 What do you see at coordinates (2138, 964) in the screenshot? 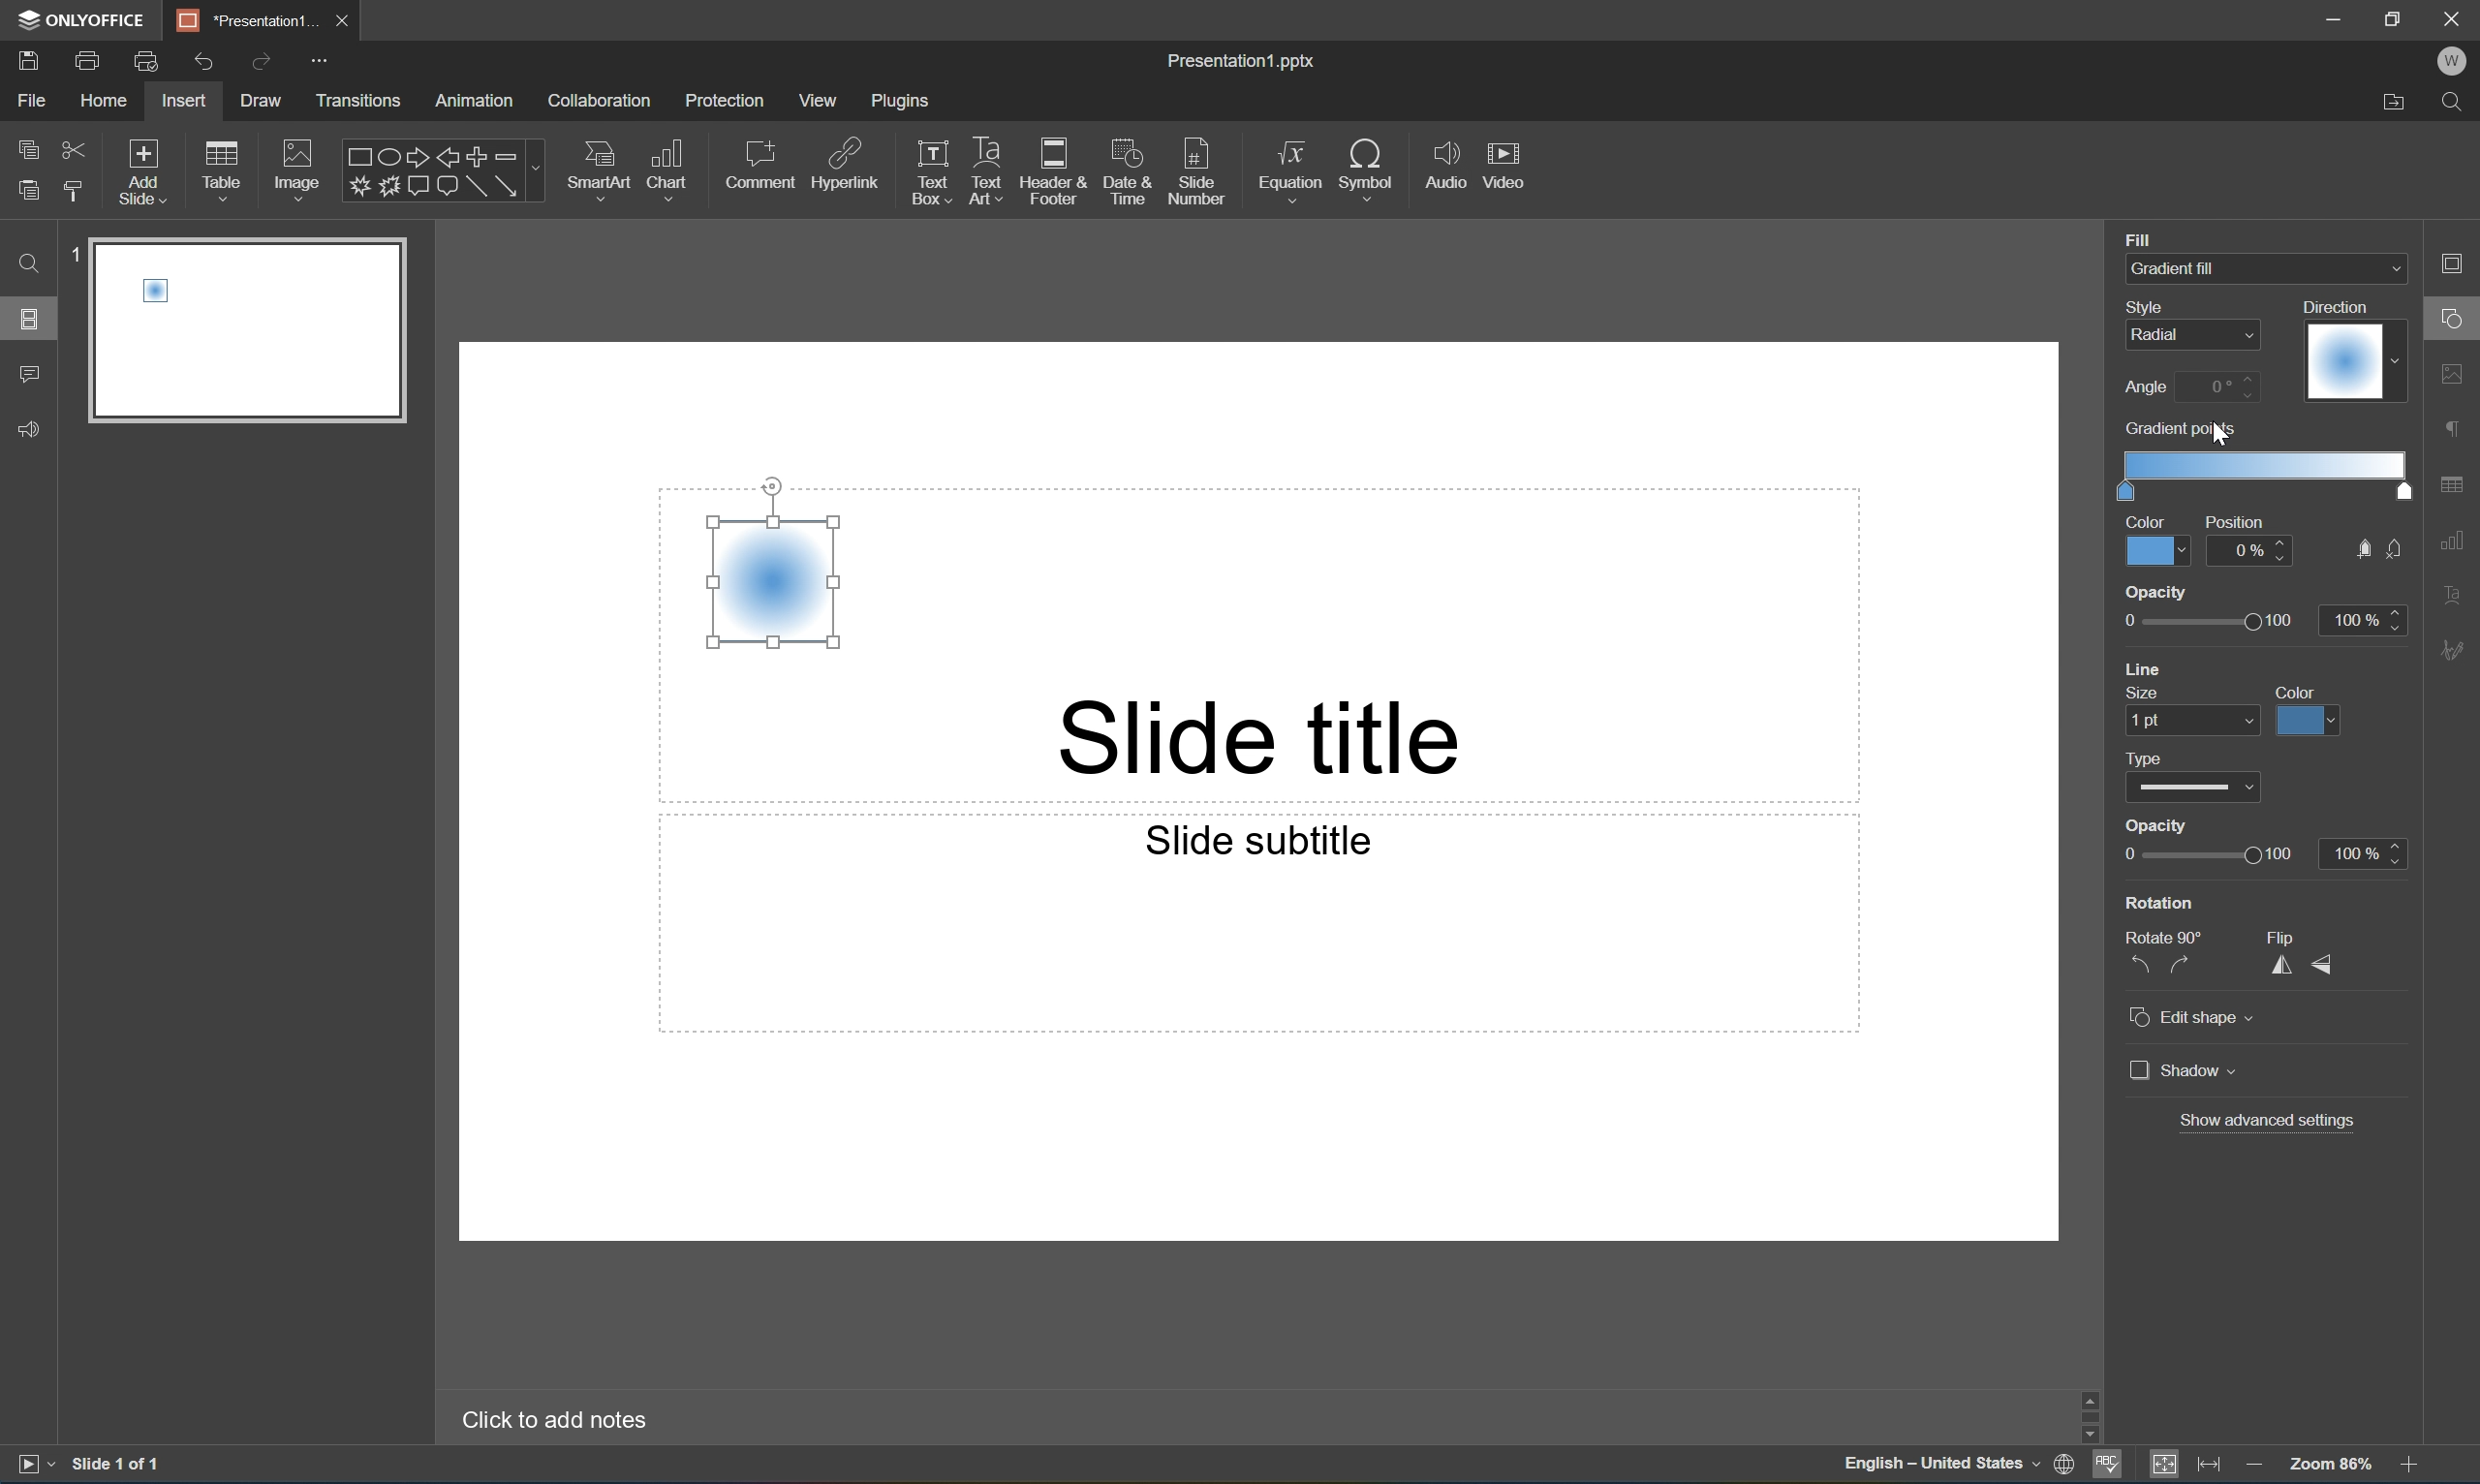
I see `Rotate 90° counterclockwise` at bounding box center [2138, 964].